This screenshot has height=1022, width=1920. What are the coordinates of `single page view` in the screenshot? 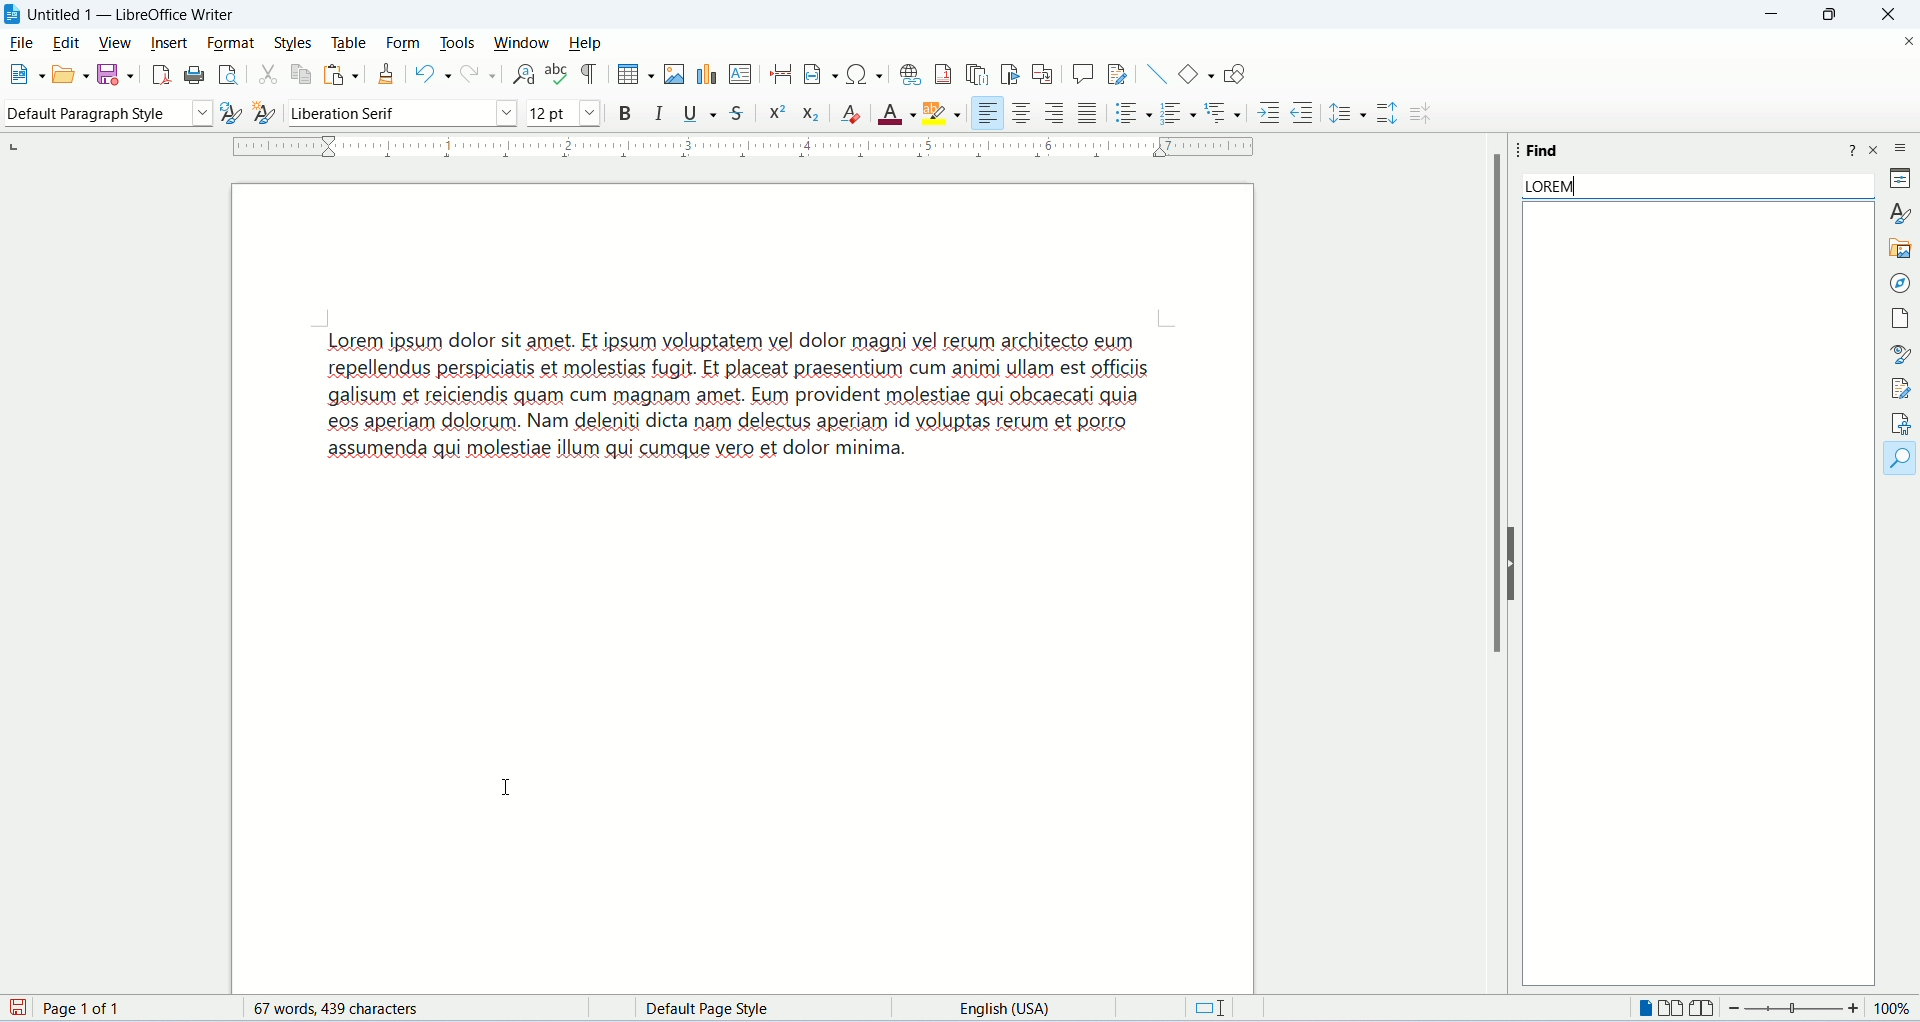 It's located at (1647, 1010).